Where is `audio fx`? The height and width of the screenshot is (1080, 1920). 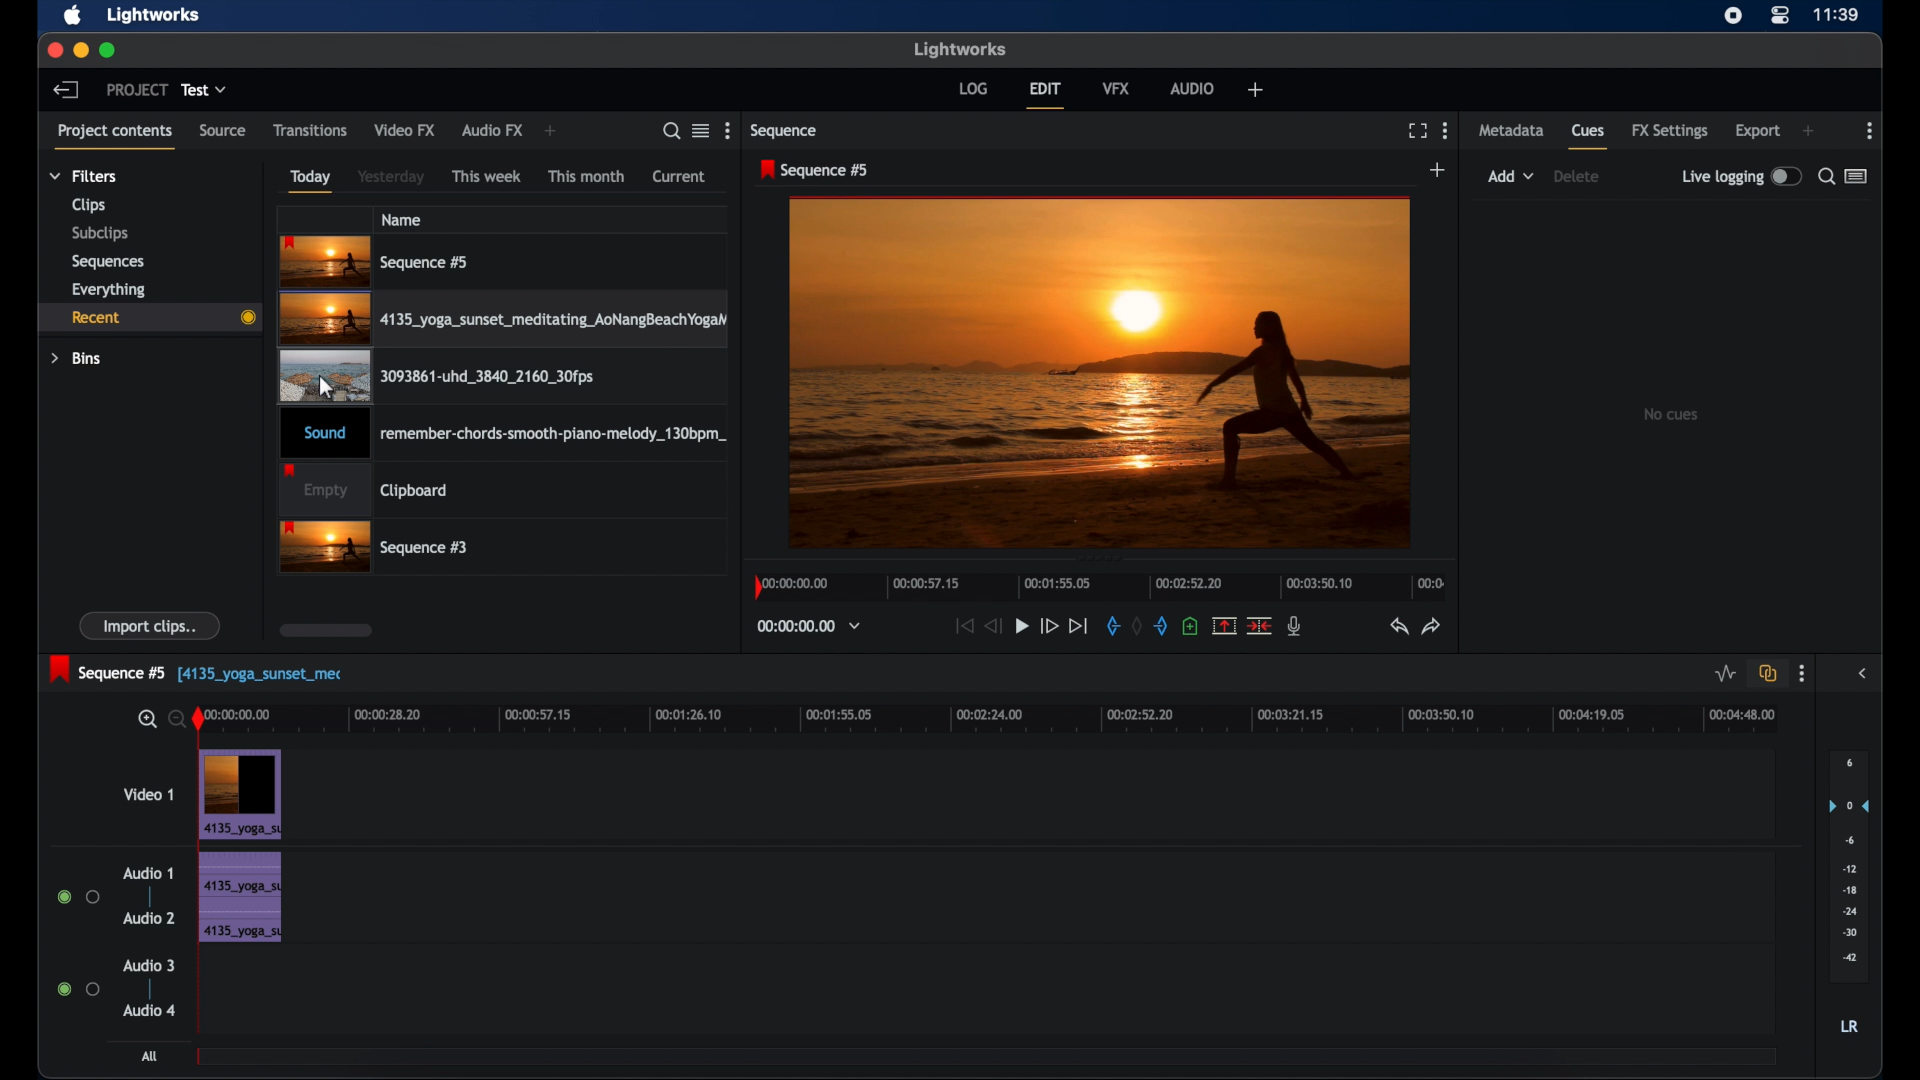 audio fx is located at coordinates (491, 131).